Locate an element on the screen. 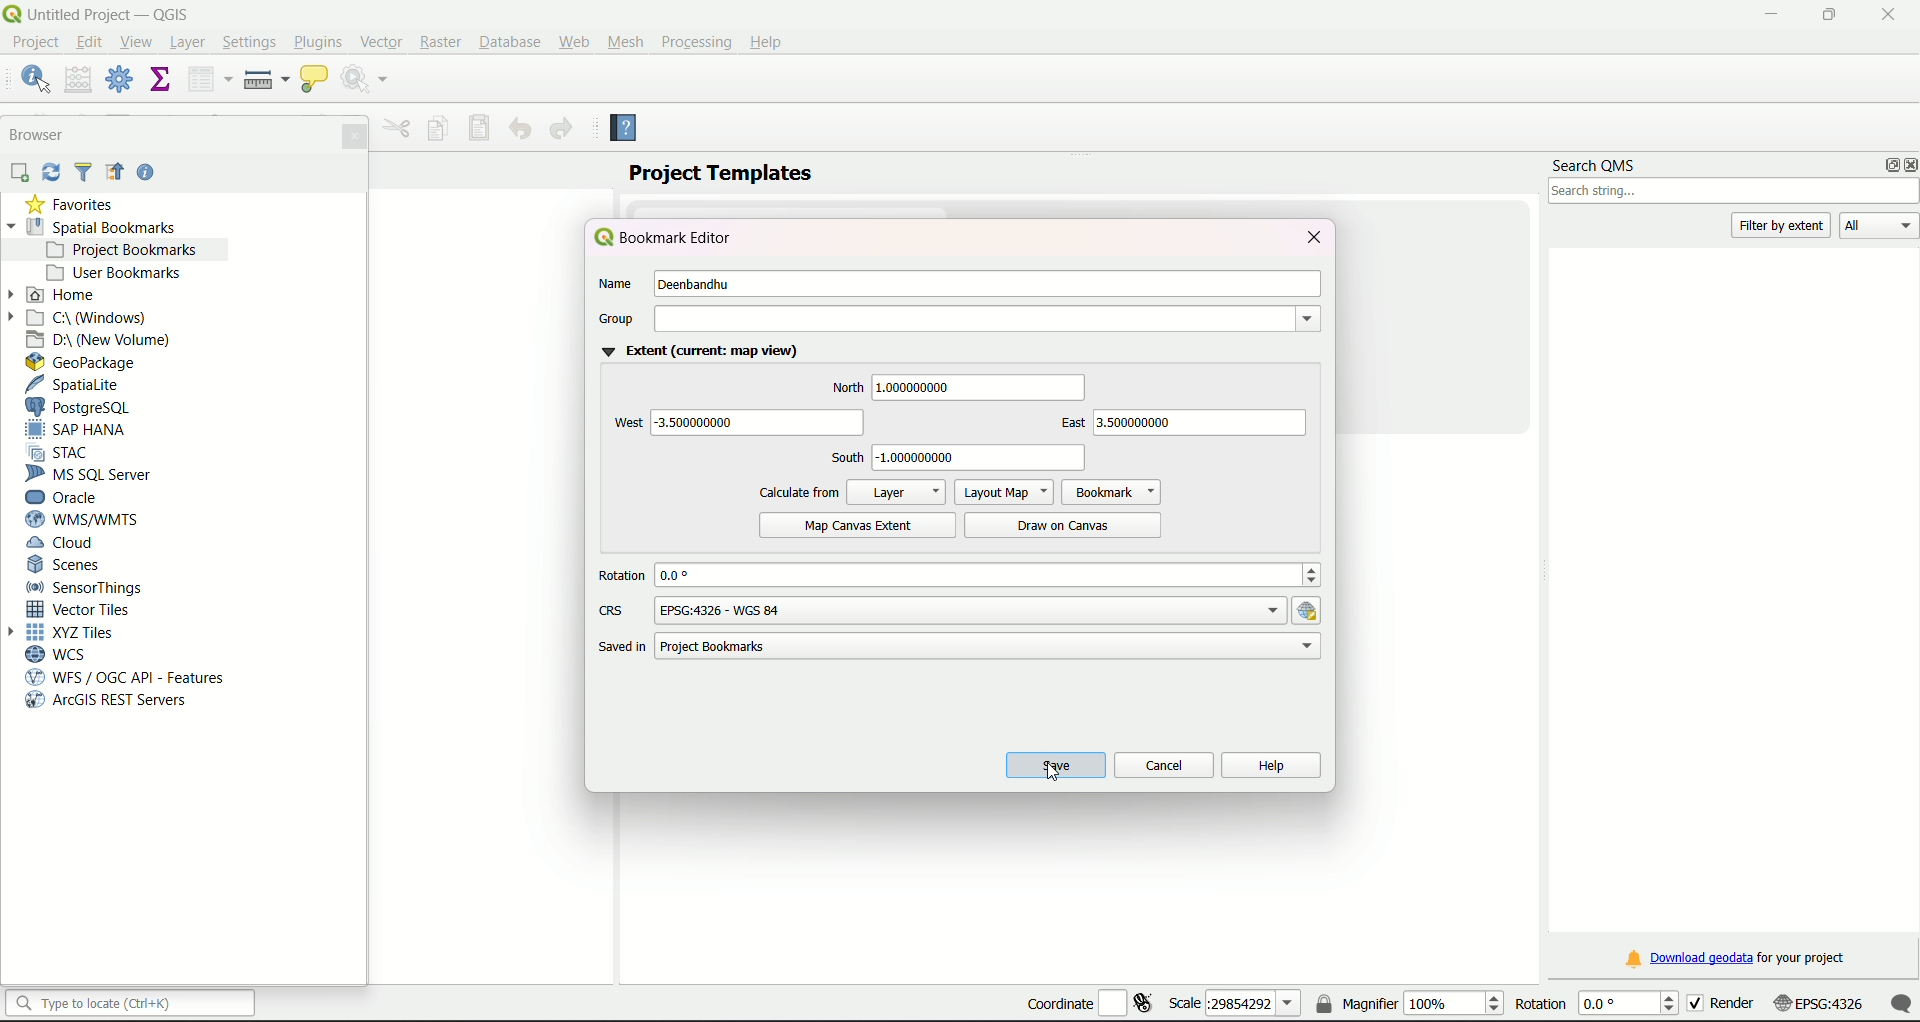 This screenshot has width=1920, height=1022. measure line is located at coordinates (266, 80).